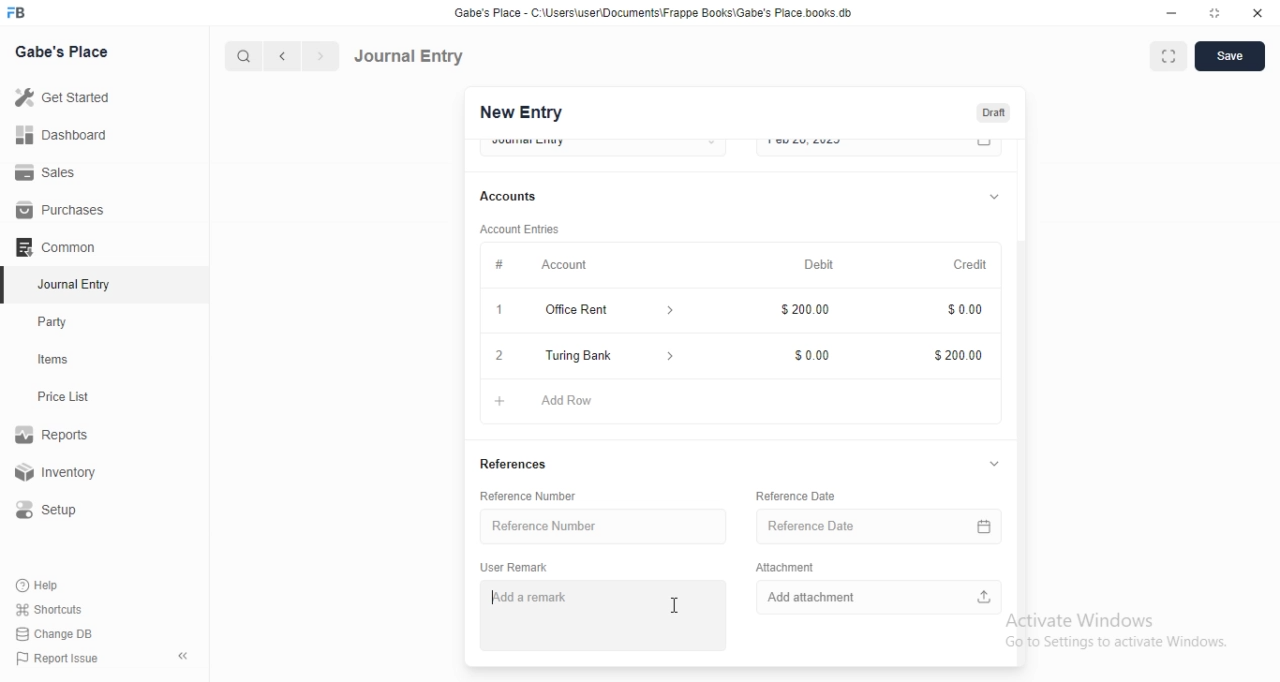  Describe the element at coordinates (57, 322) in the screenshot. I see `Party` at that location.